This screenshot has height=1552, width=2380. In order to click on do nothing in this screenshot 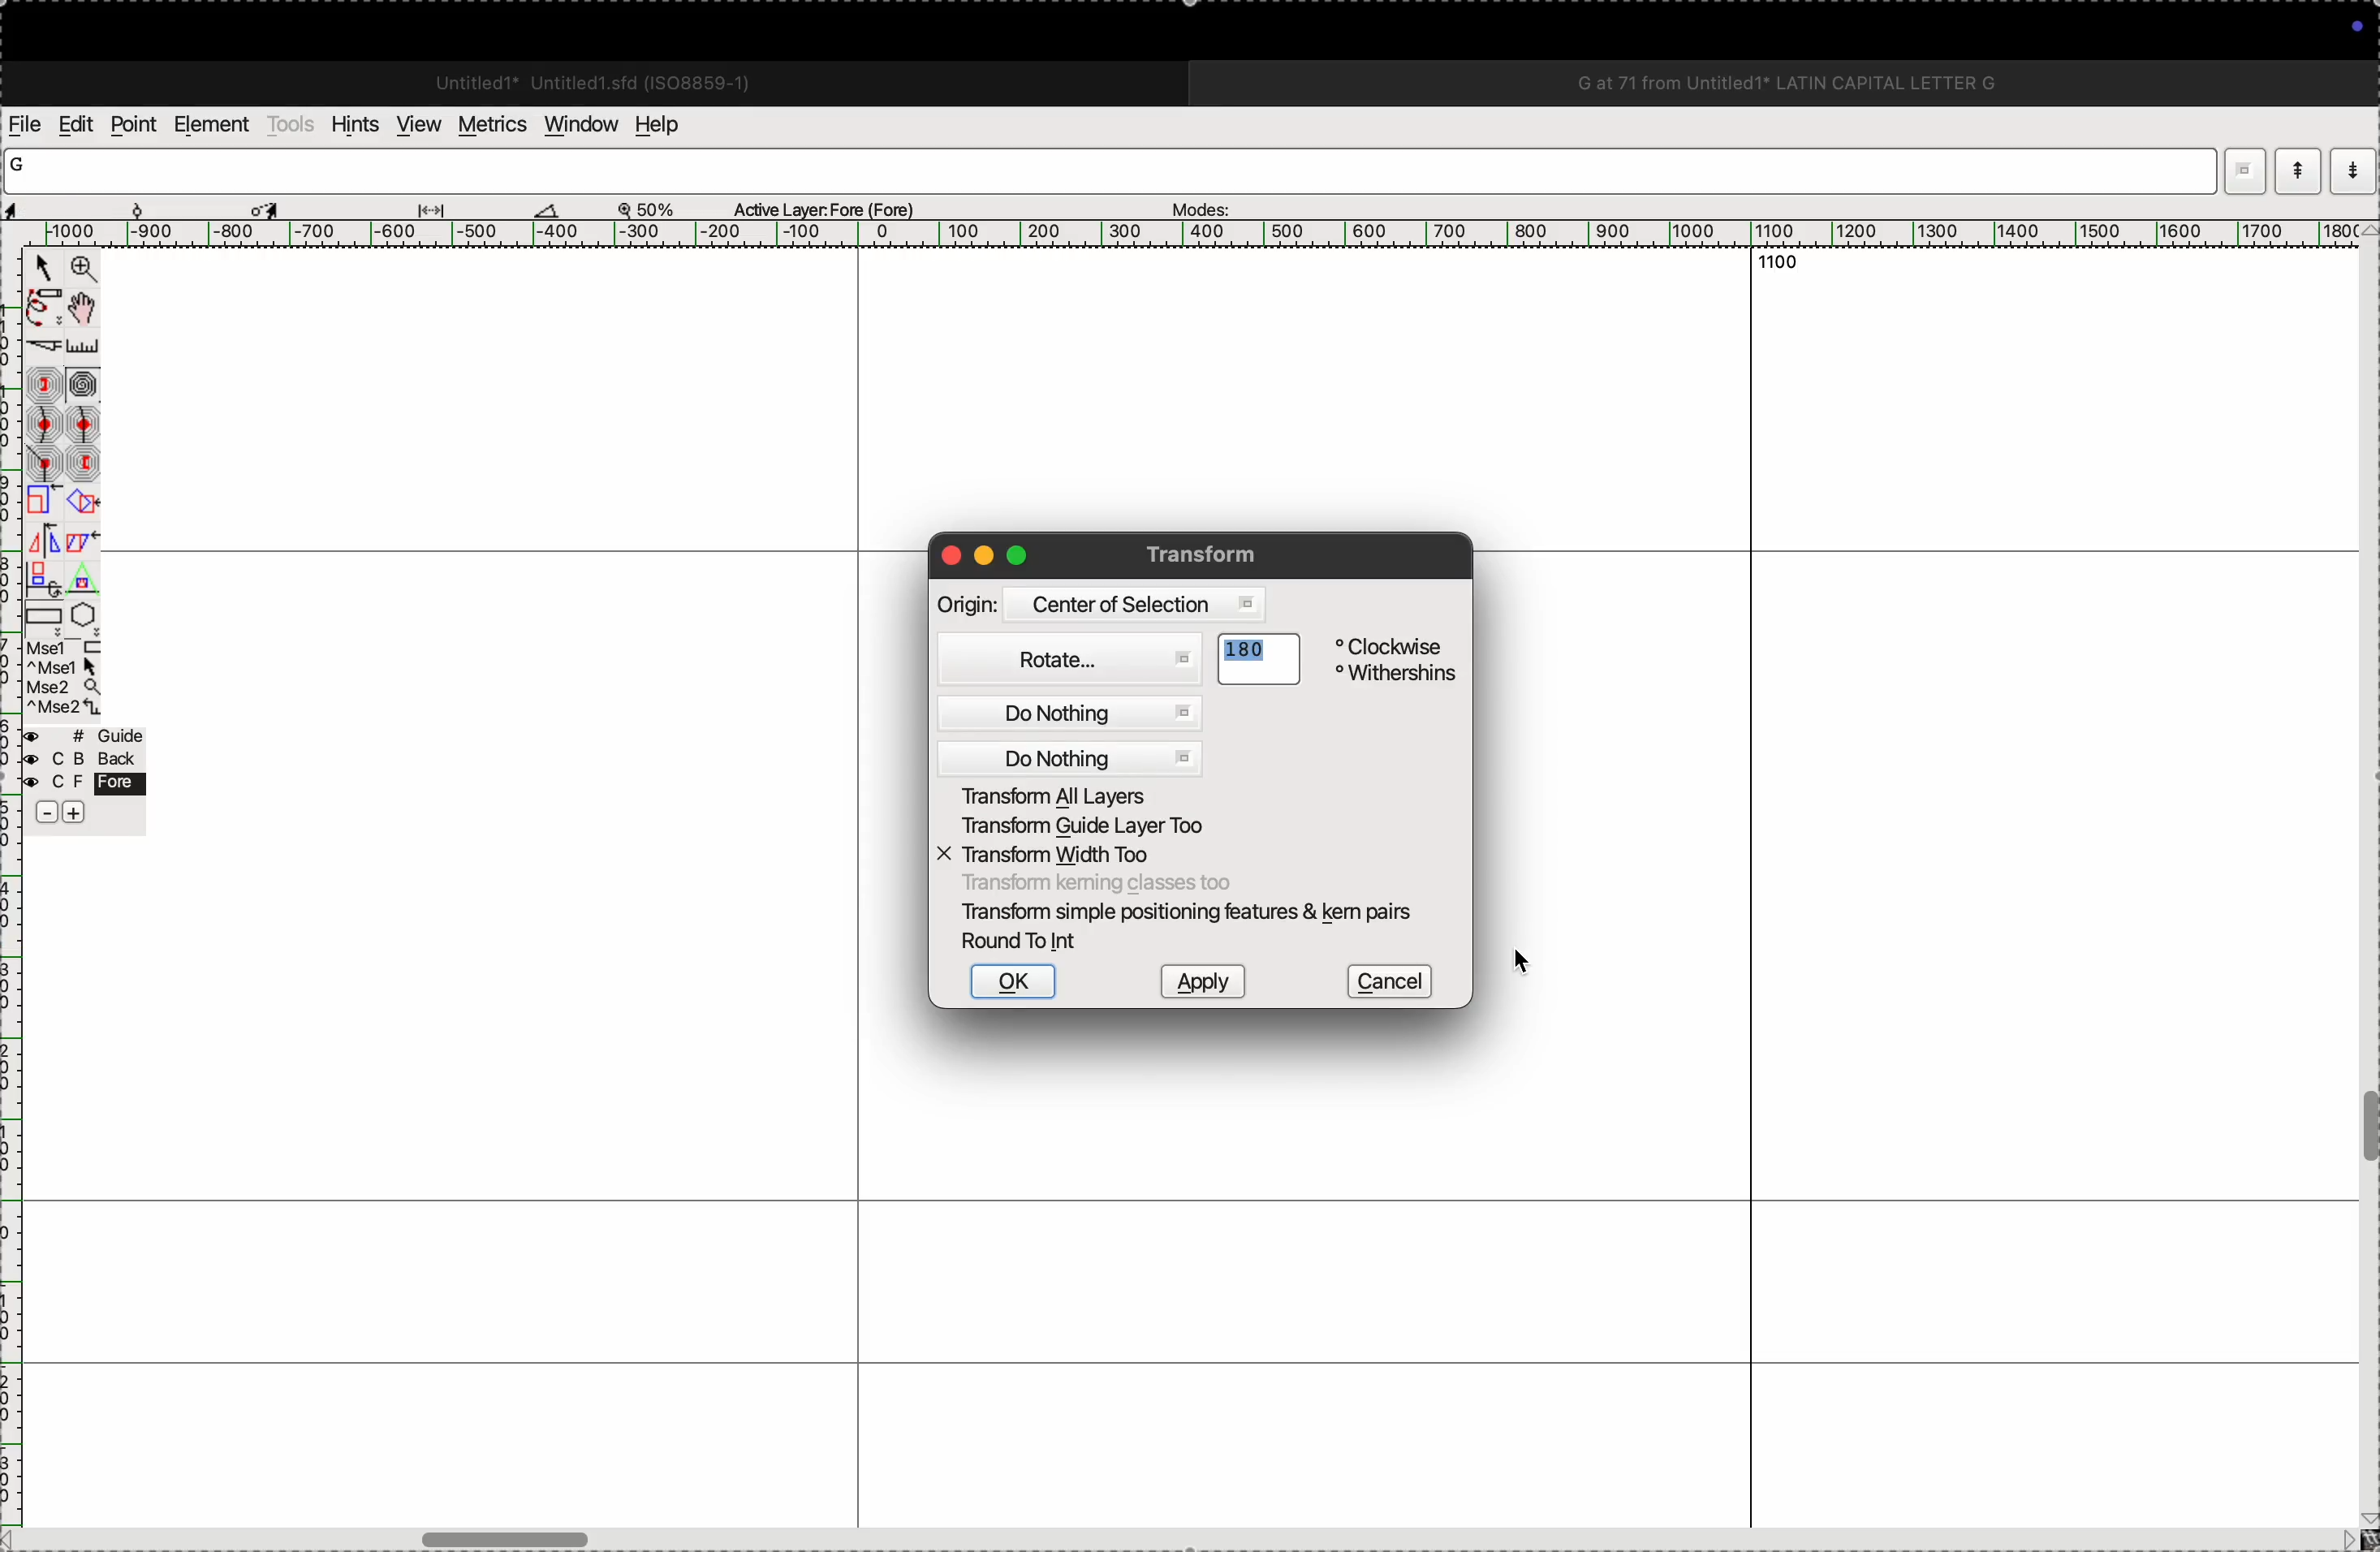, I will do `click(1074, 759)`.